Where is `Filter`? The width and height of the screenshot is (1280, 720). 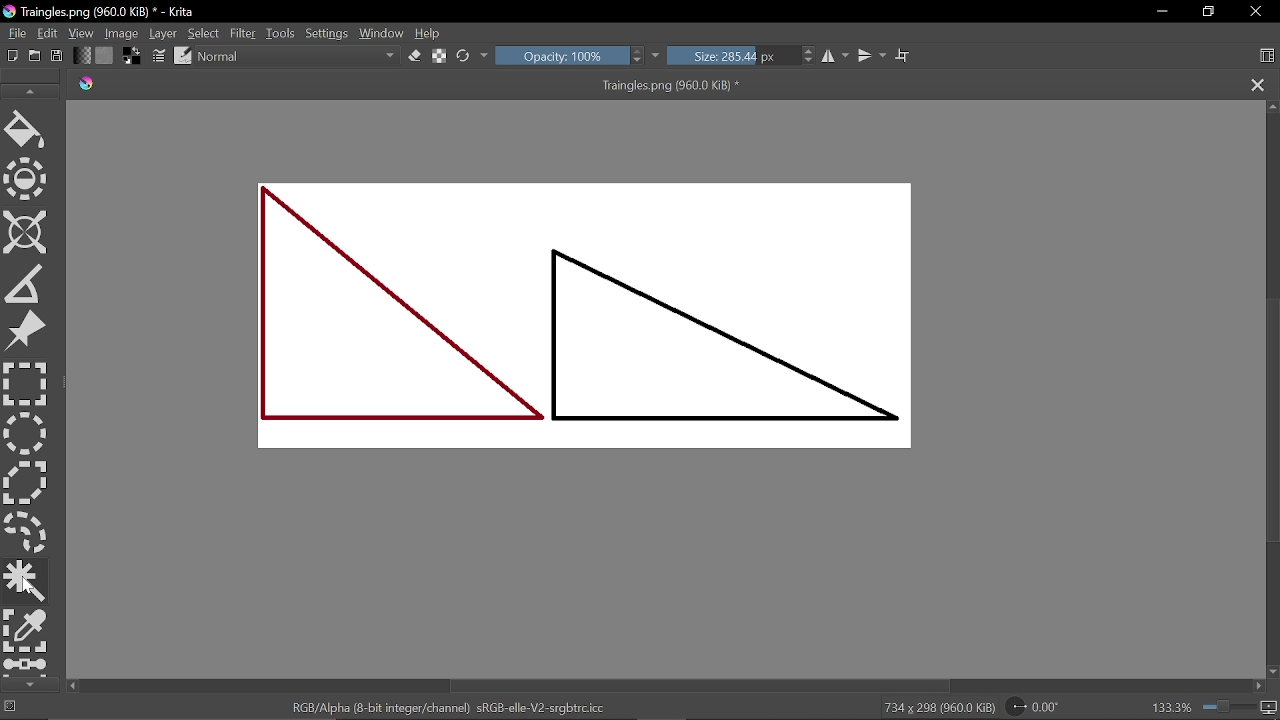
Filter is located at coordinates (242, 32).